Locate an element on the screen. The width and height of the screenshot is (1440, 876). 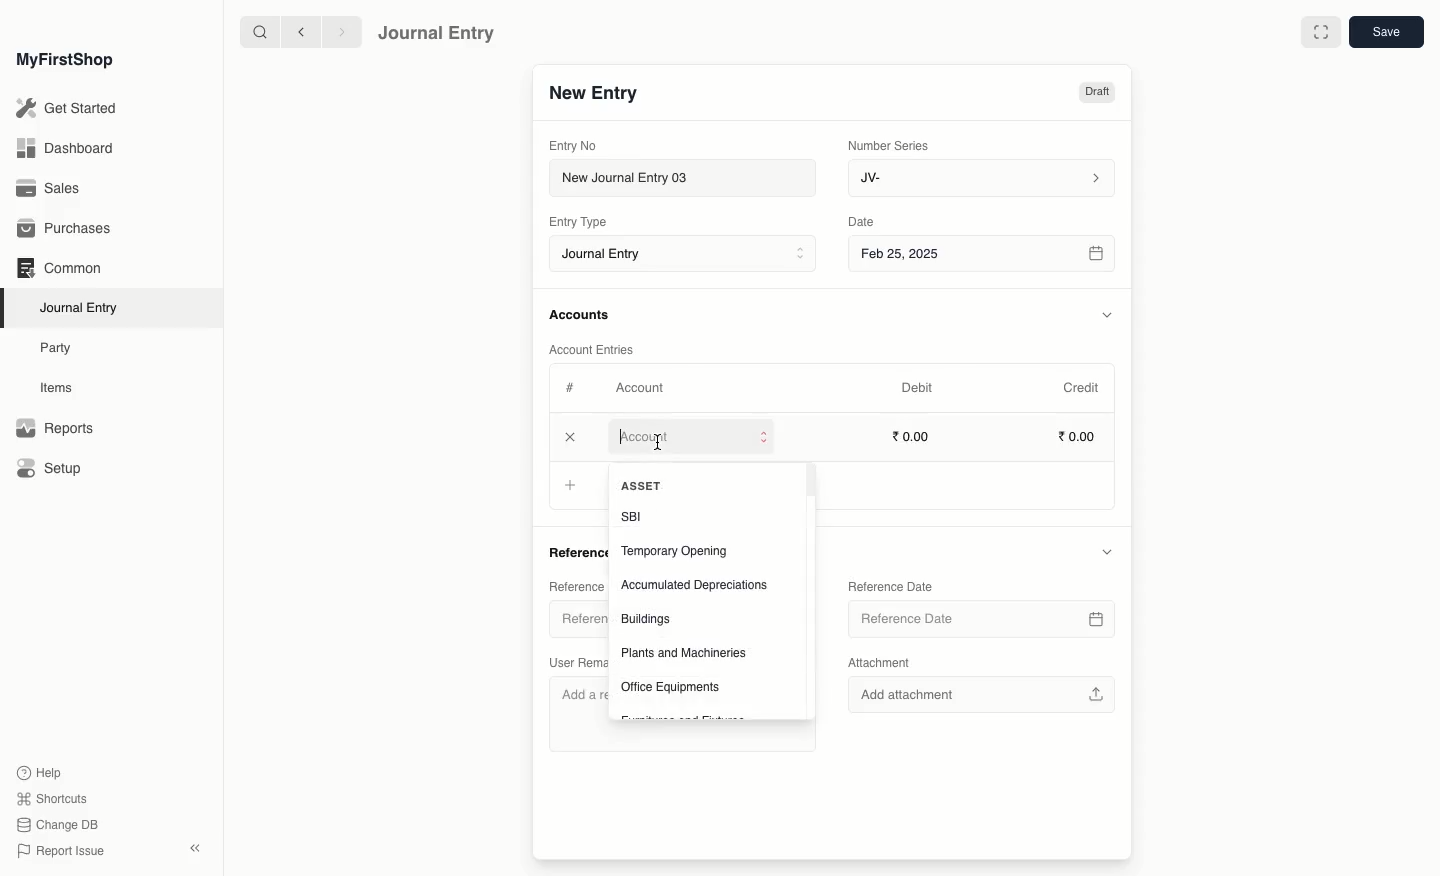
Journal Entry is located at coordinates (84, 307).